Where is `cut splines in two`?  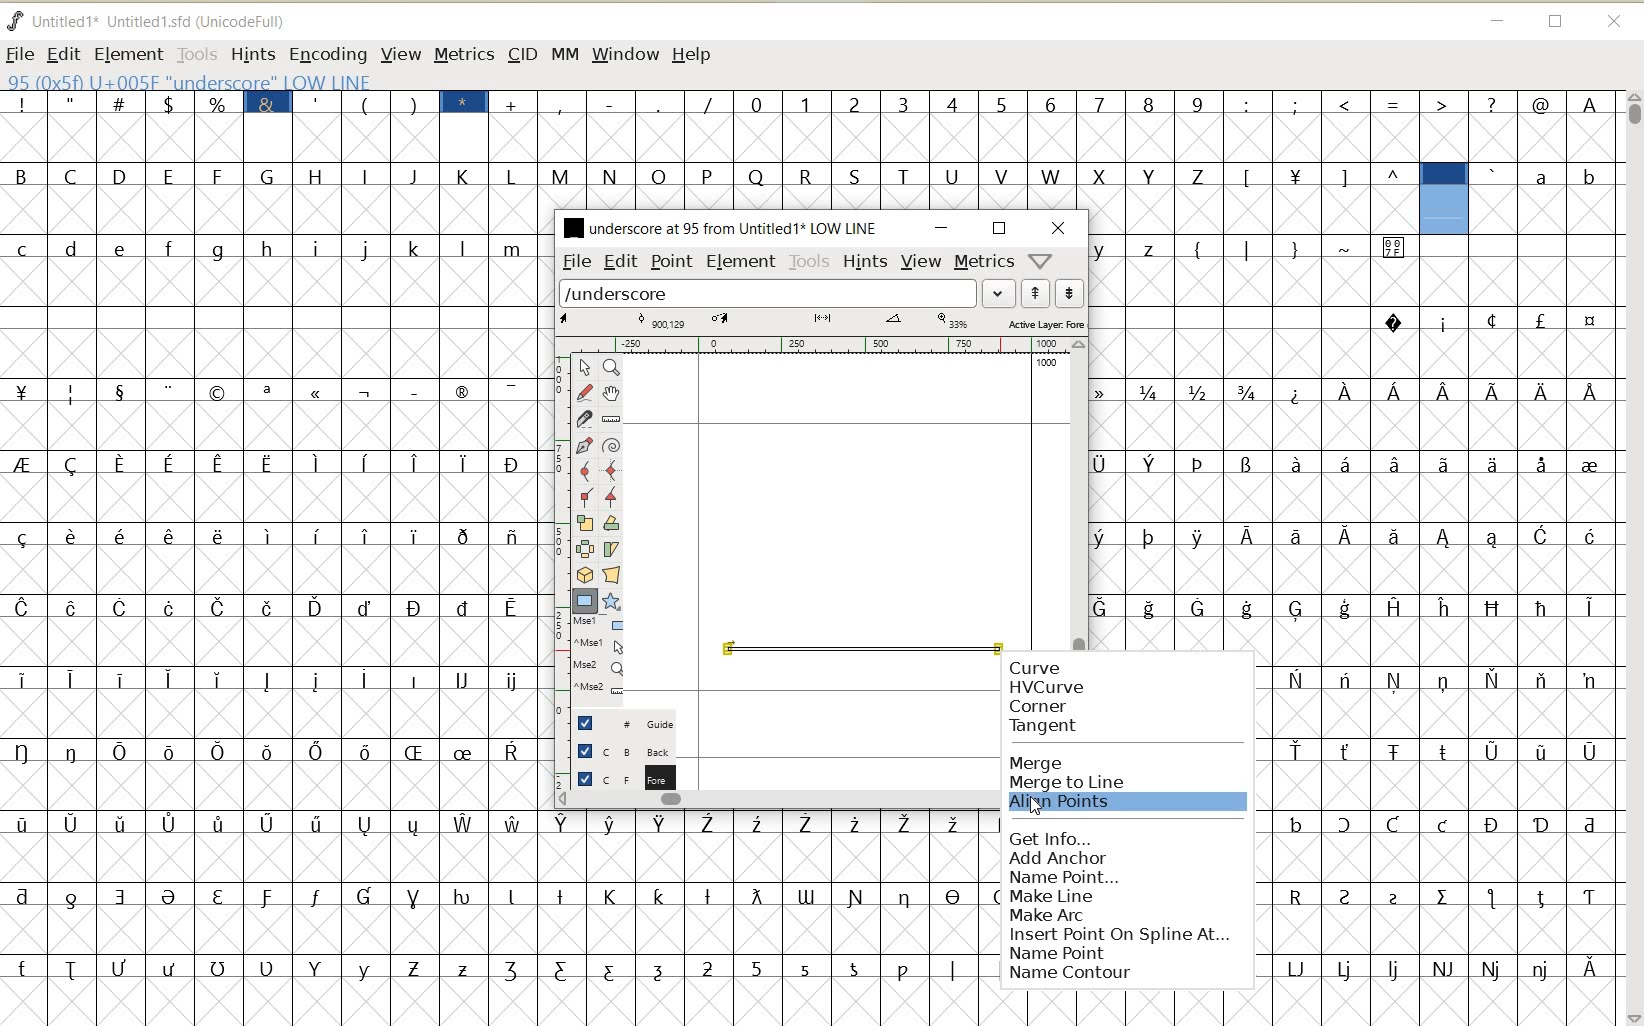 cut splines in two is located at coordinates (582, 418).